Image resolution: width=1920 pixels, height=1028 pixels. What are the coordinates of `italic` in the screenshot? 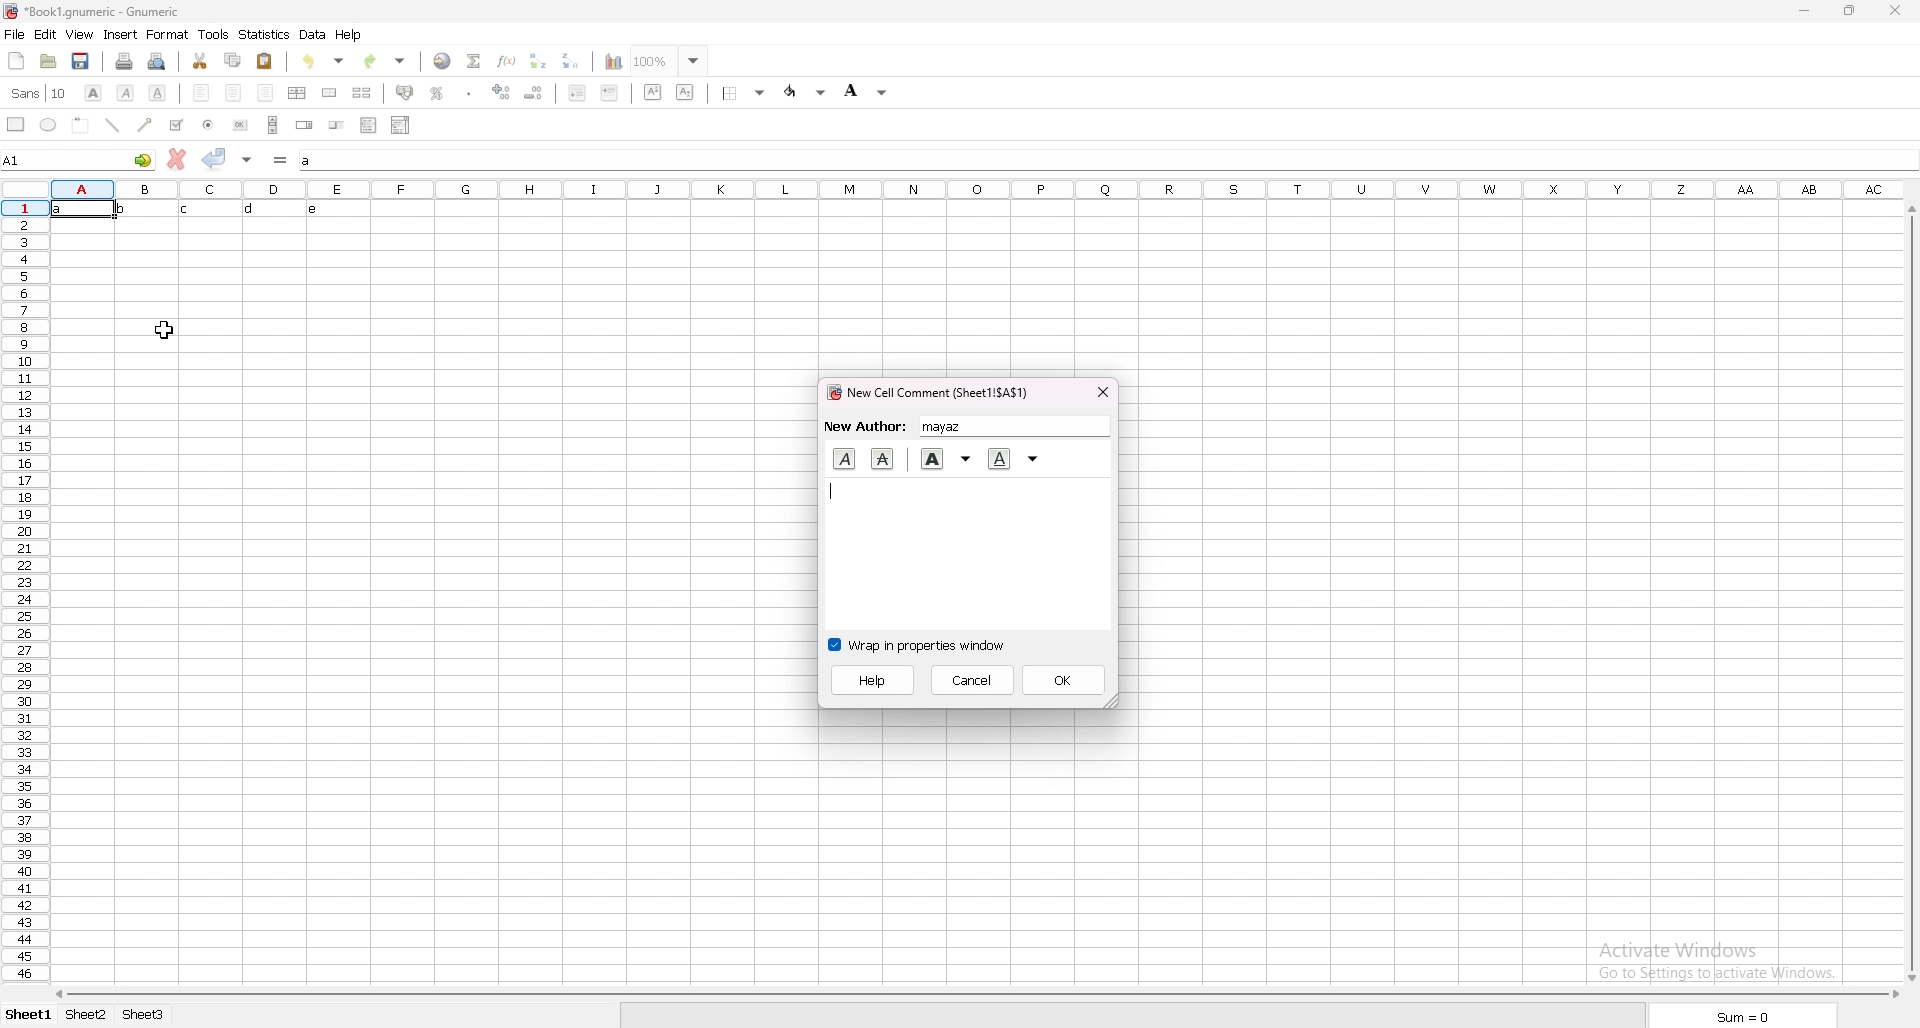 It's located at (125, 94).